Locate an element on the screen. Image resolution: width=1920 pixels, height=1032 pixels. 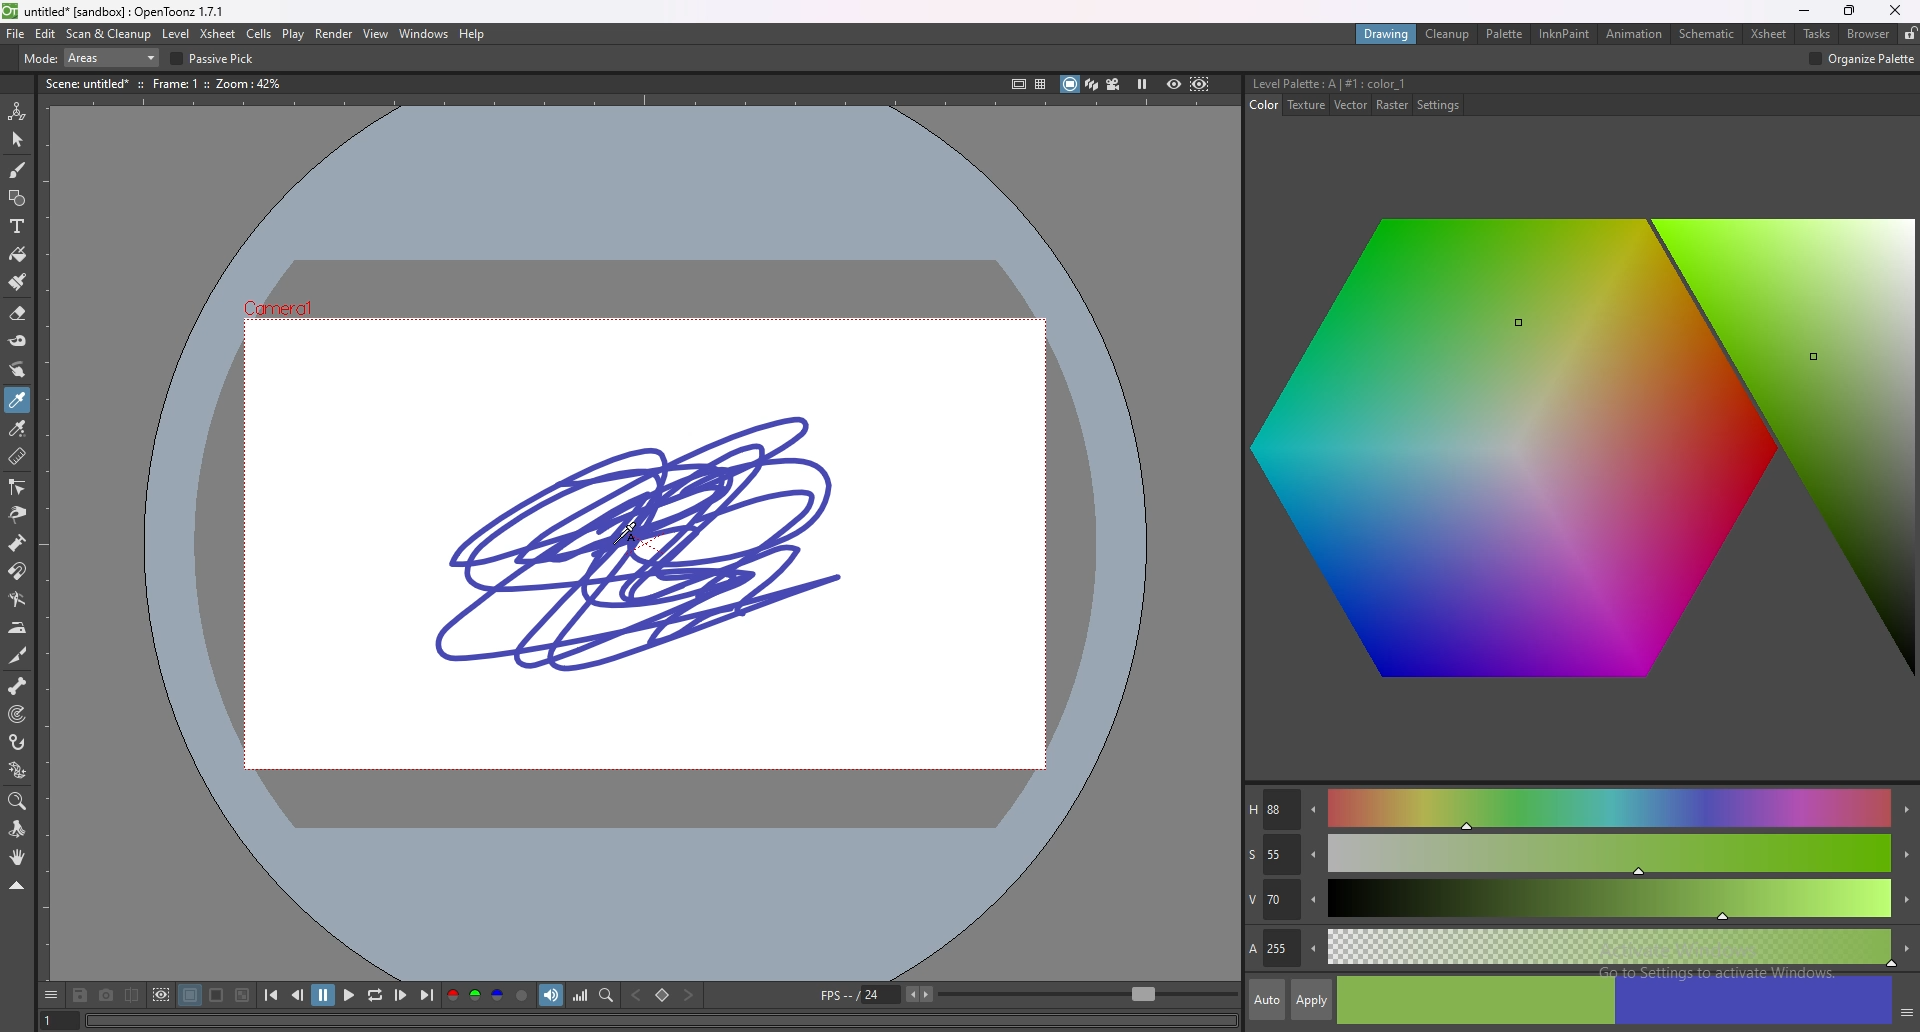
settings is located at coordinates (1439, 106).